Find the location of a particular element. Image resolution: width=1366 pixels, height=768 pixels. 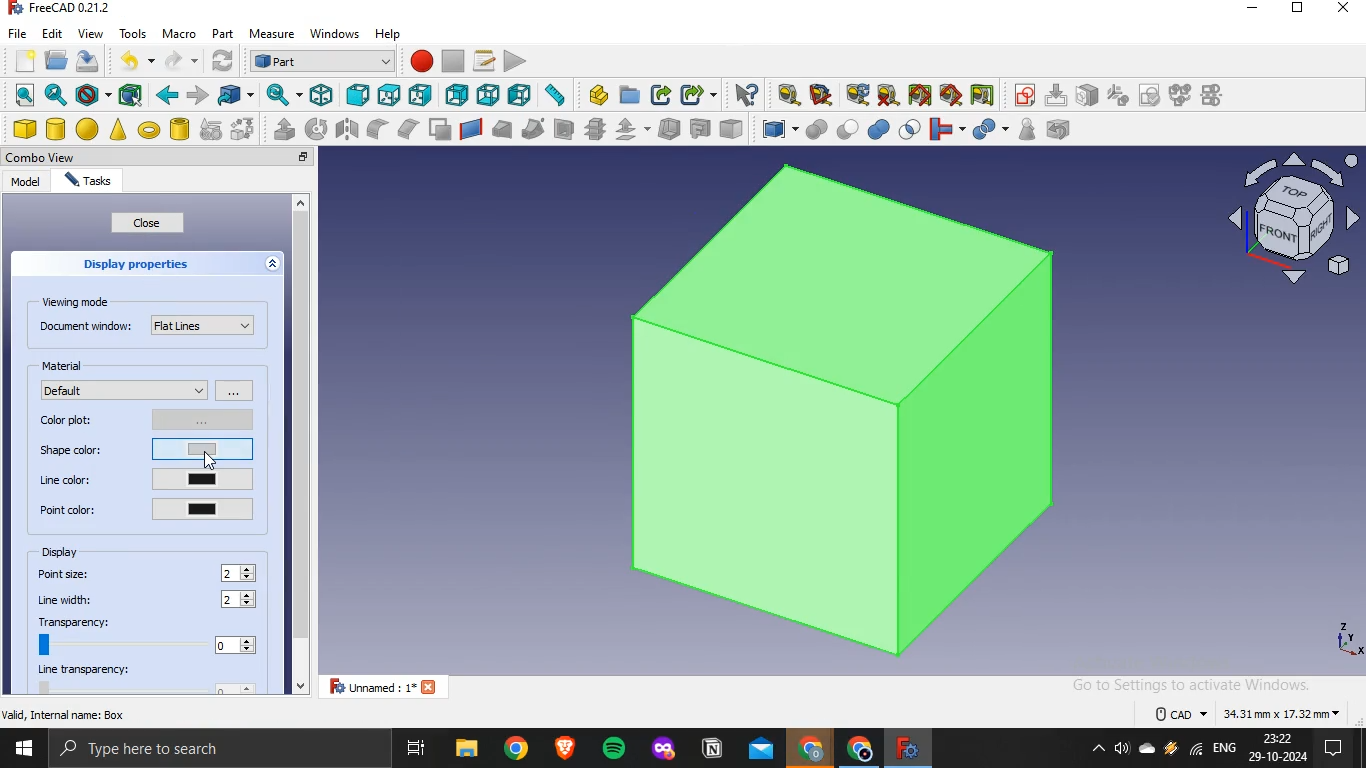

notifications is located at coordinates (1330, 750).